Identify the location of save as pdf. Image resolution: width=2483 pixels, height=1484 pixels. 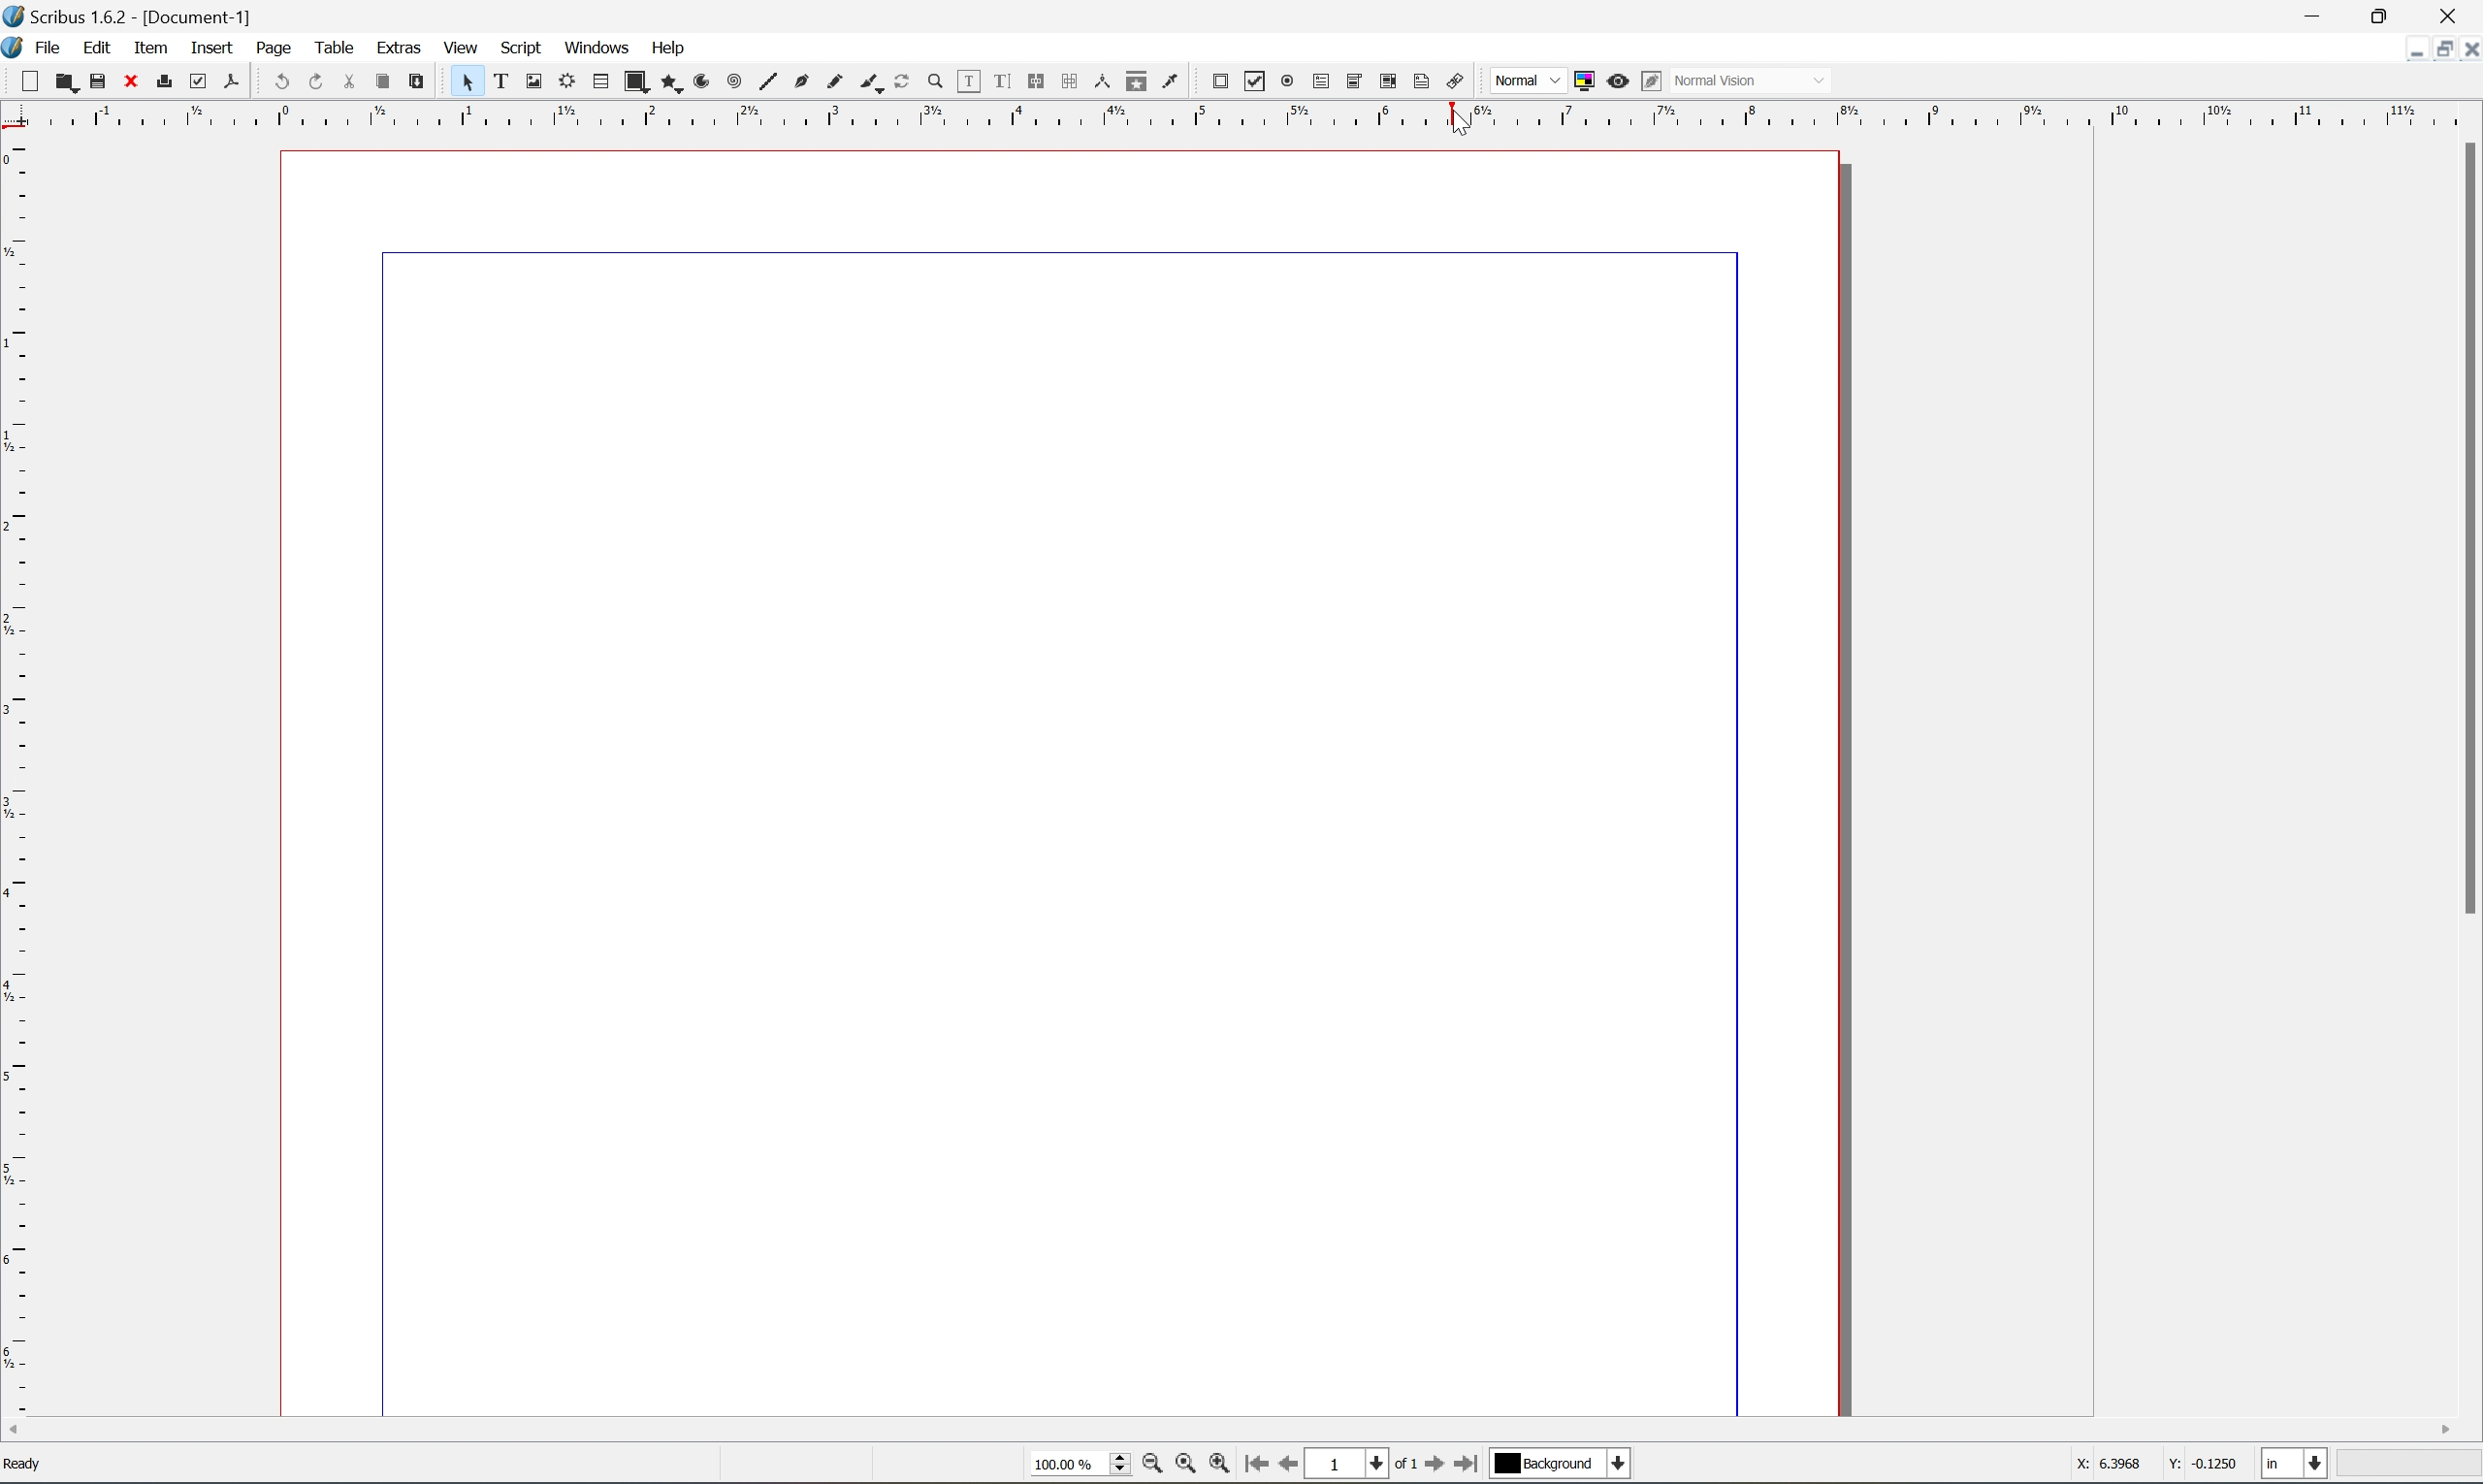
(233, 83).